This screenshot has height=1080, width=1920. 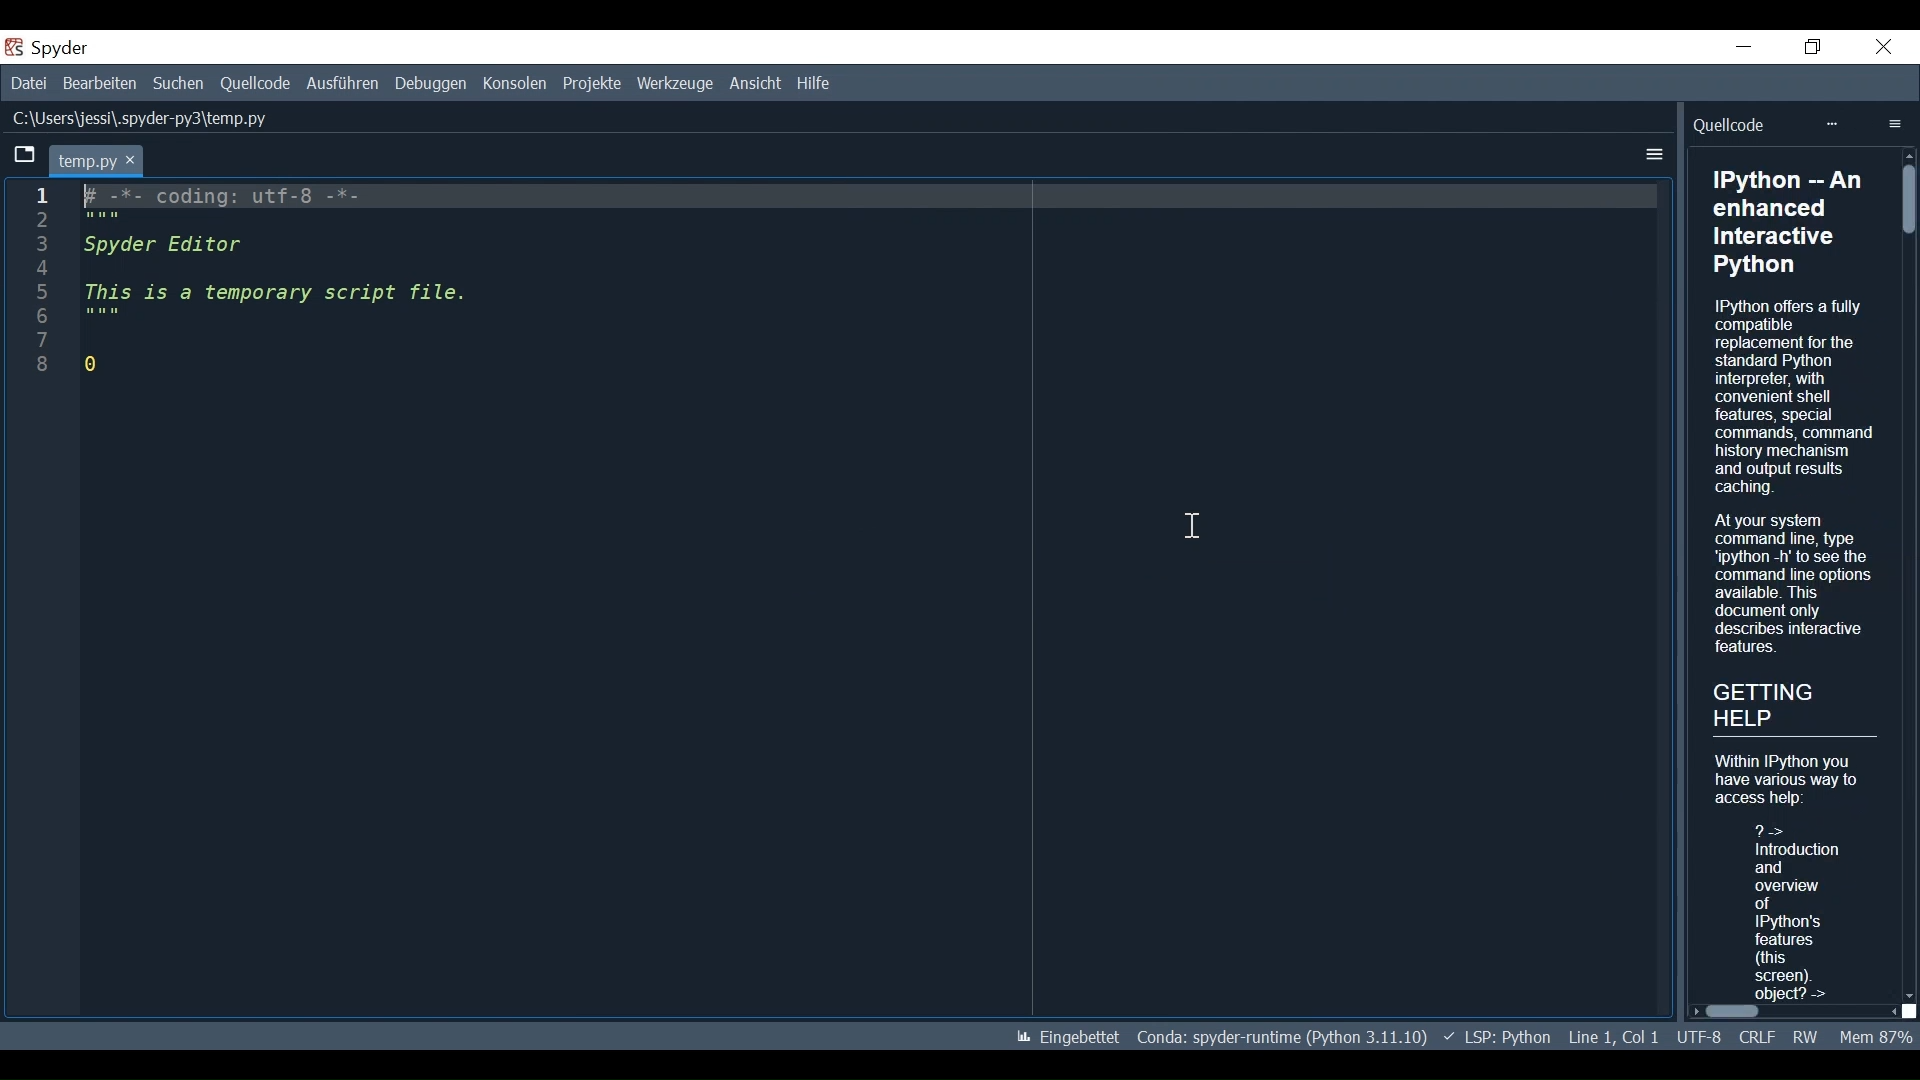 What do you see at coordinates (103, 47) in the screenshot?
I see `spyder app name` at bounding box center [103, 47].